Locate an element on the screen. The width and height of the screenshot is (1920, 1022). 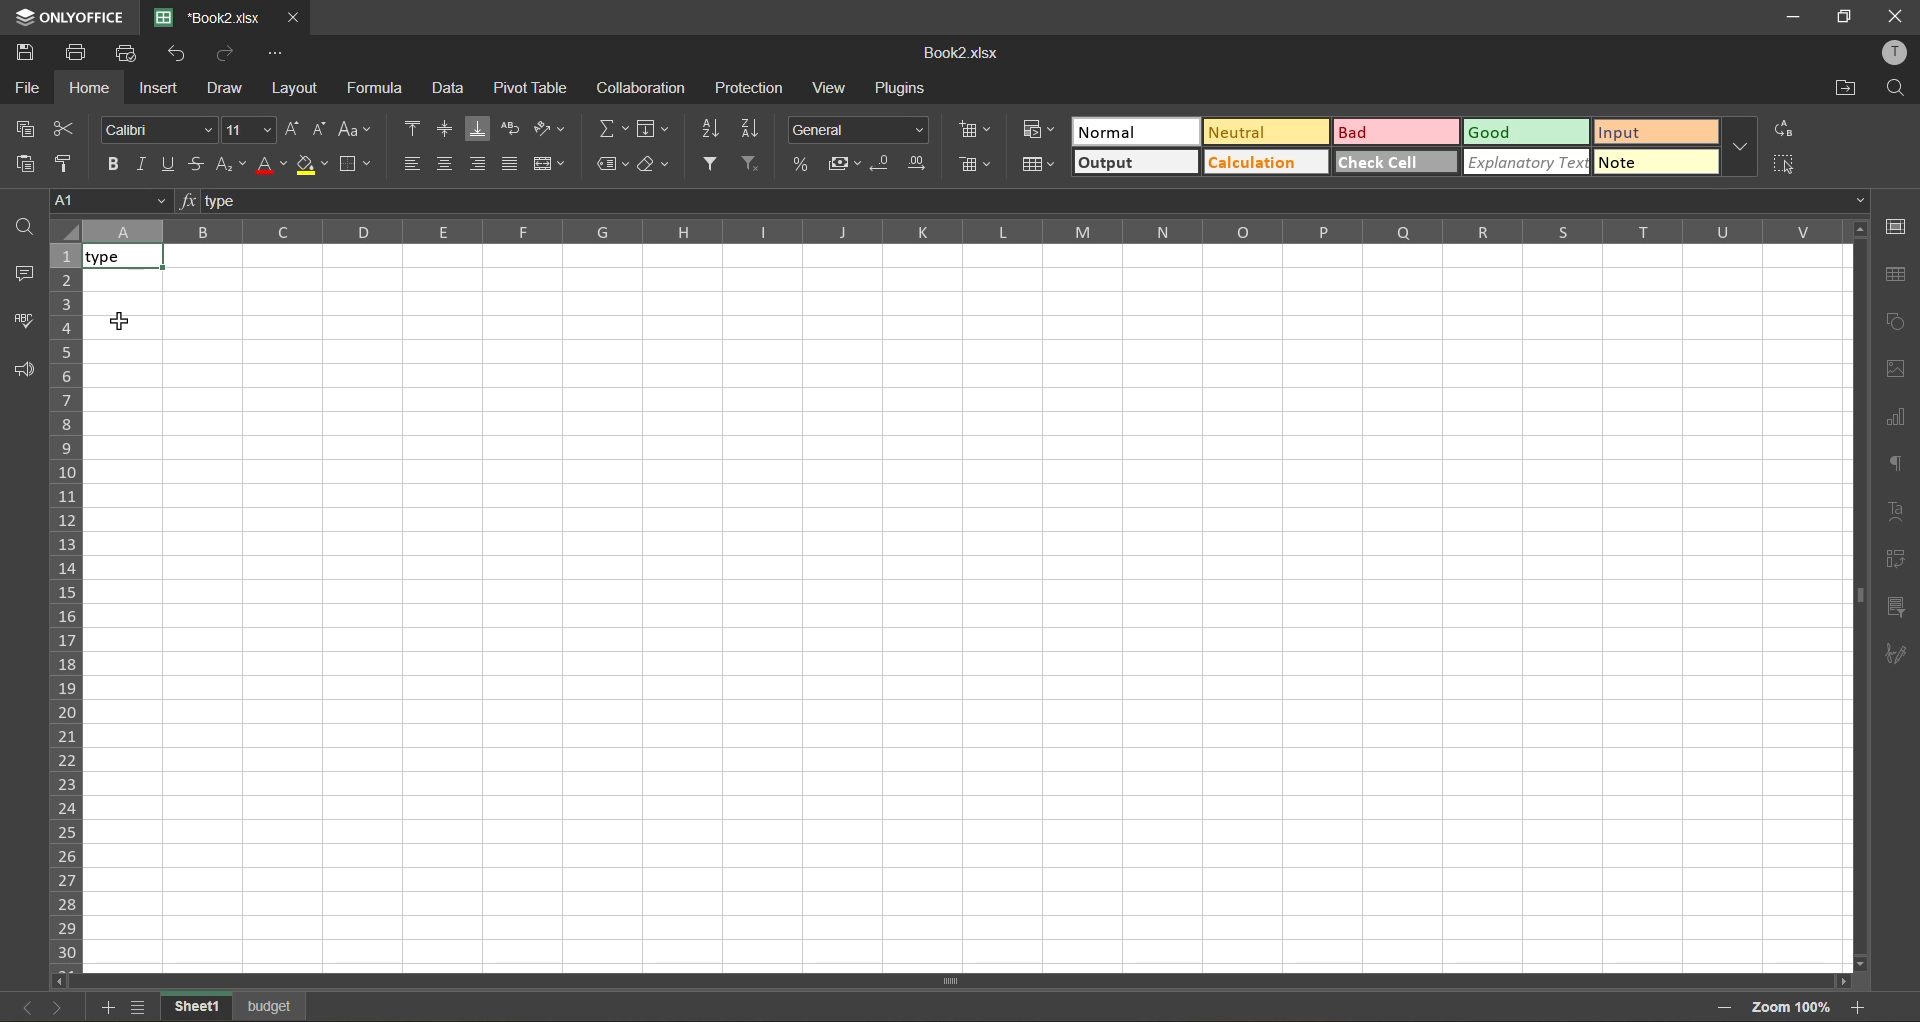
align middle is located at coordinates (450, 129).